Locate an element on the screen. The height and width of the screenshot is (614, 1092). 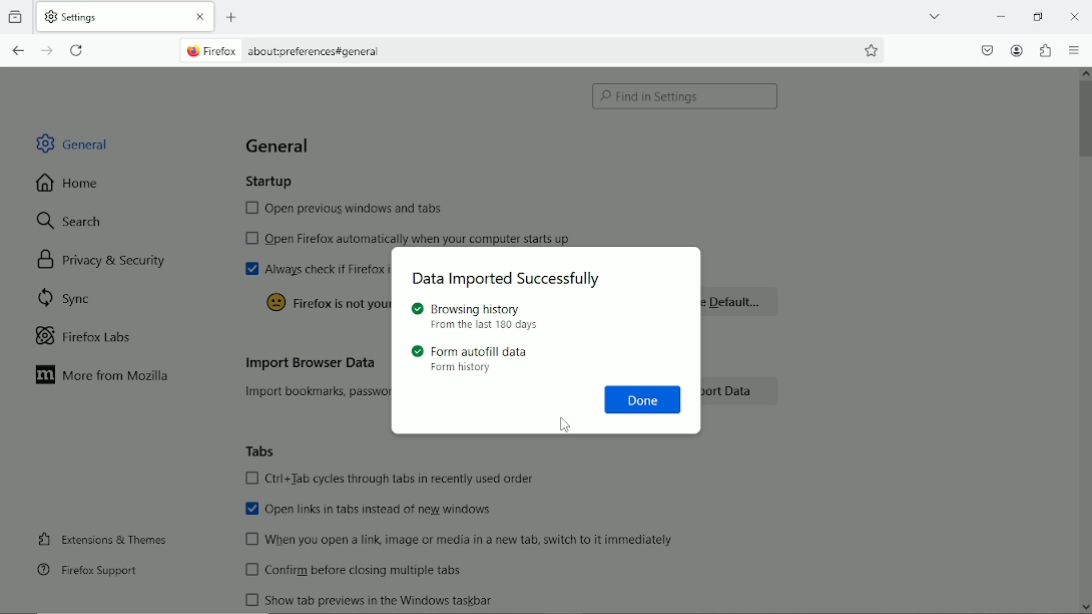
General is located at coordinates (75, 141).